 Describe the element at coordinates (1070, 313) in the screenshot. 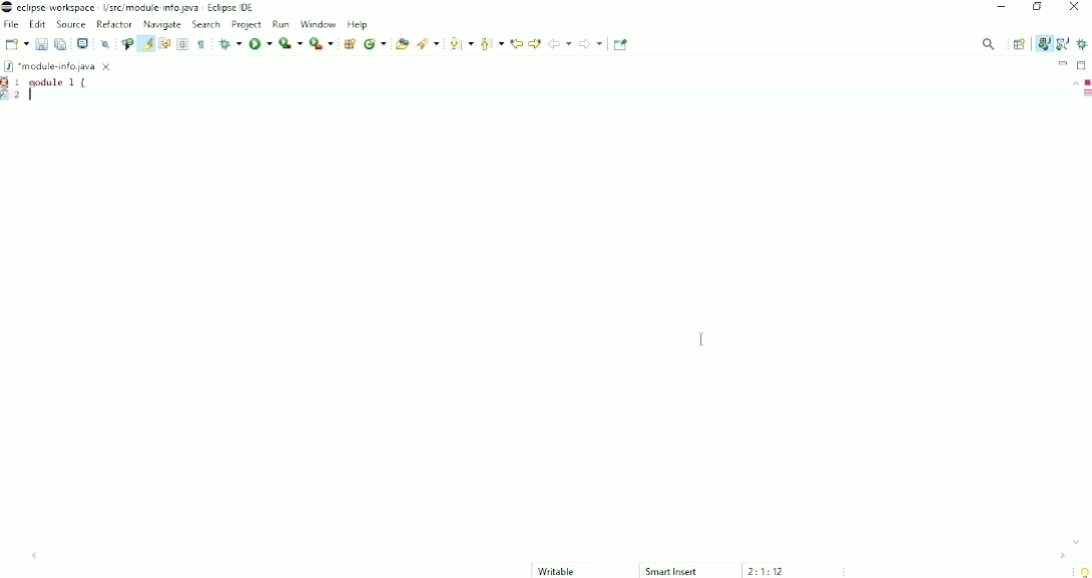

I see `Vertical scrollbar` at that location.